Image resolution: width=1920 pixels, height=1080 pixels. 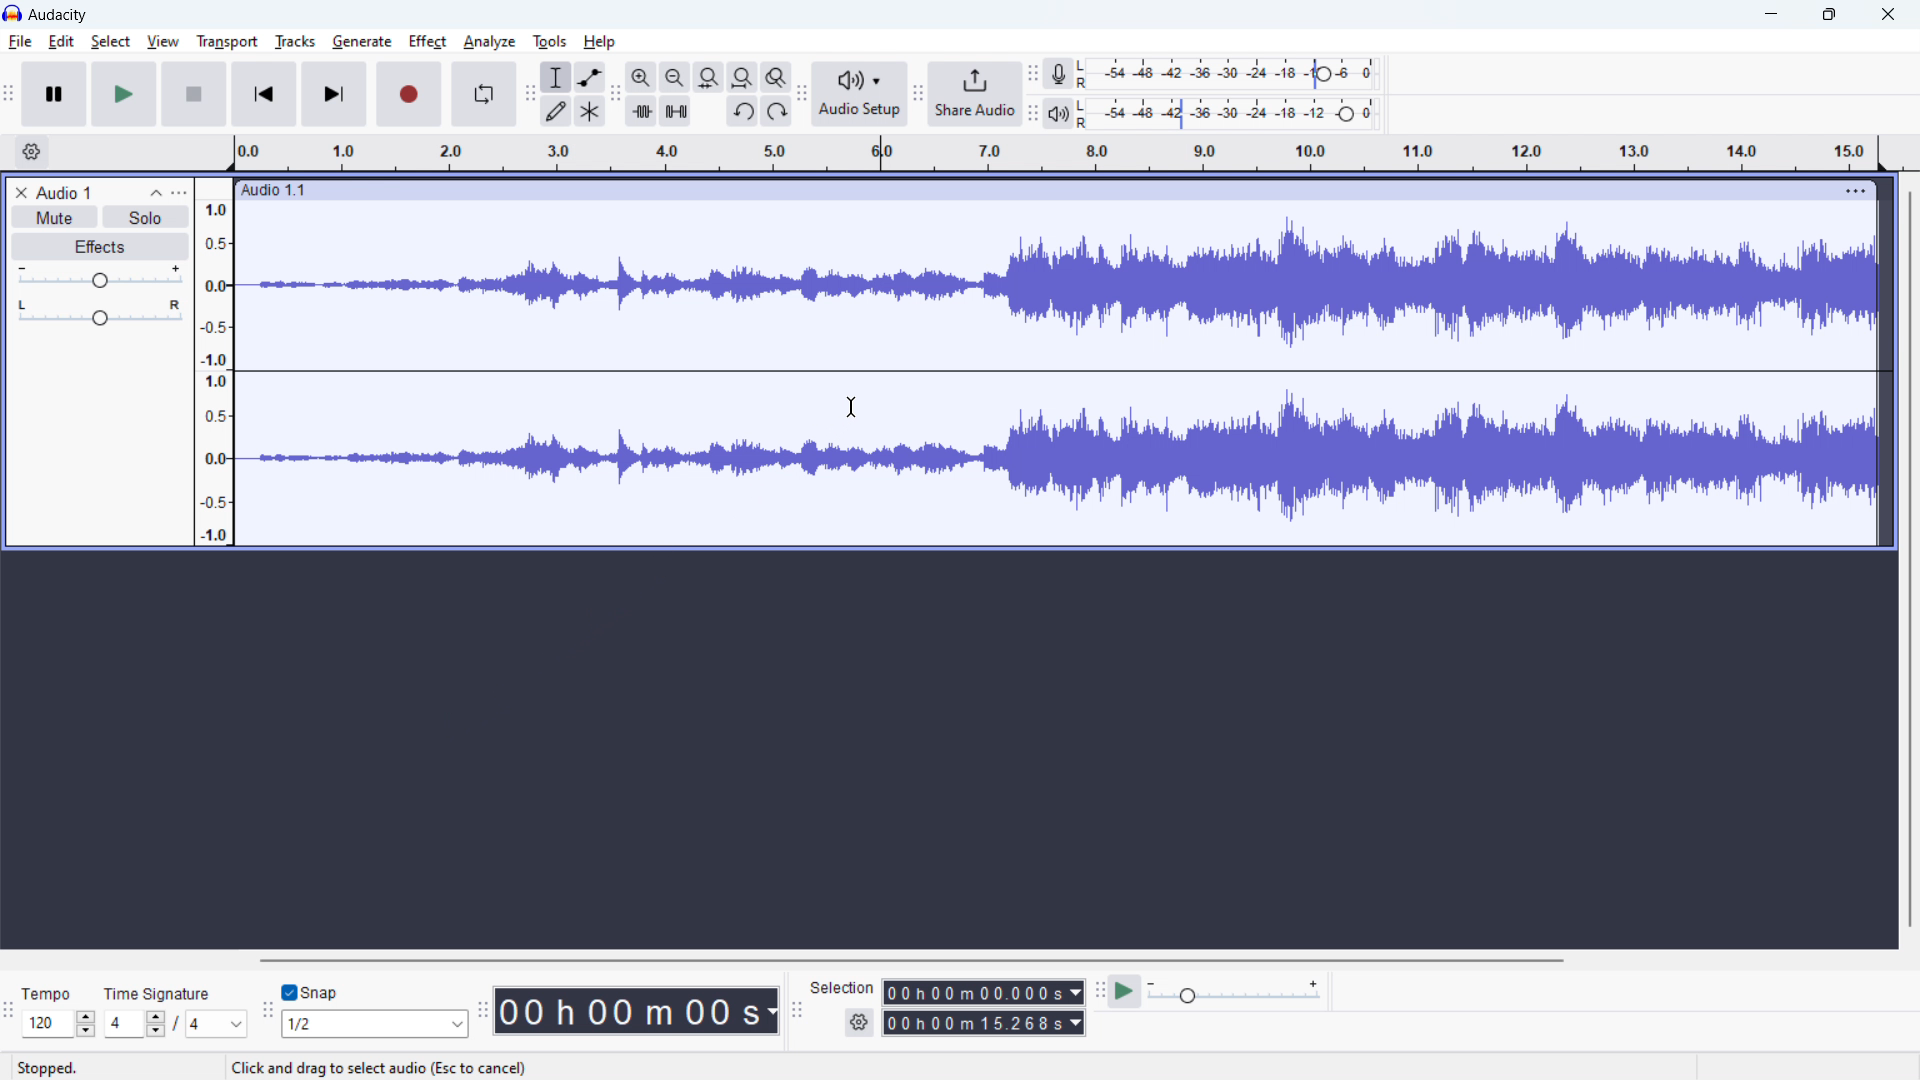 I want to click on playback meter toolbar, so click(x=1033, y=115).